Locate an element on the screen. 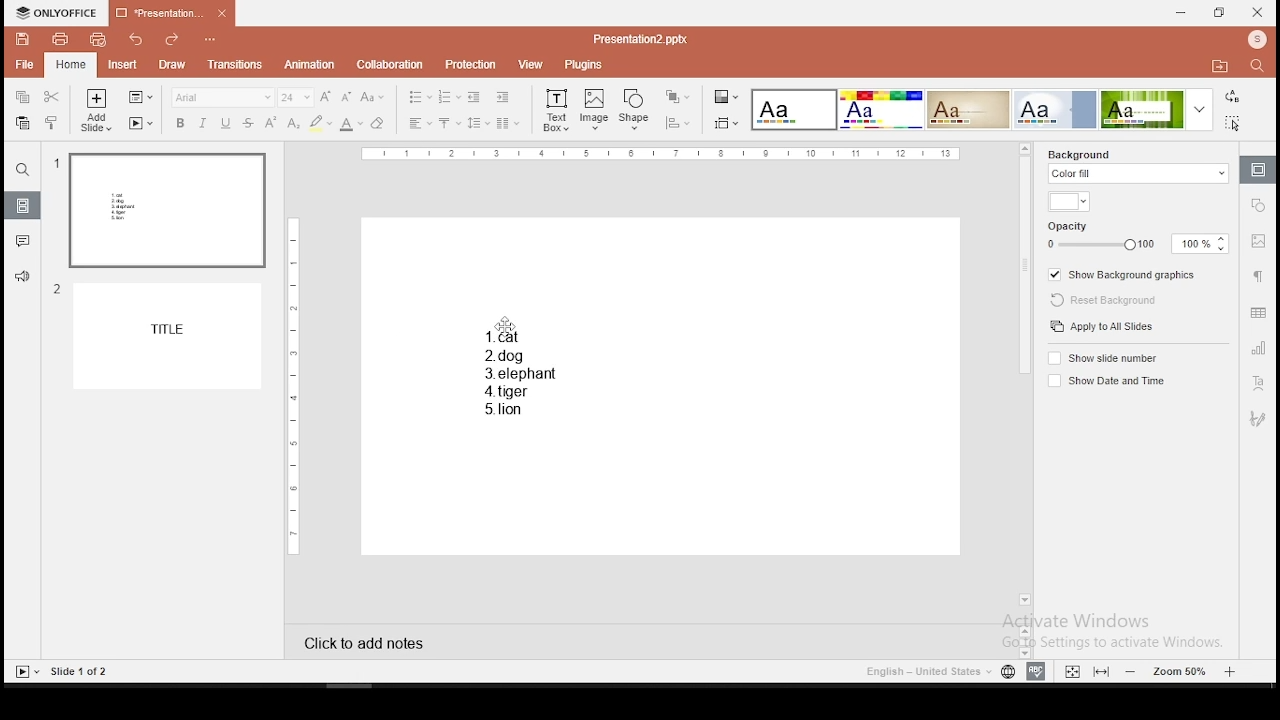 This screenshot has width=1280, height=720. align objects is located at coordinates (676, 123).